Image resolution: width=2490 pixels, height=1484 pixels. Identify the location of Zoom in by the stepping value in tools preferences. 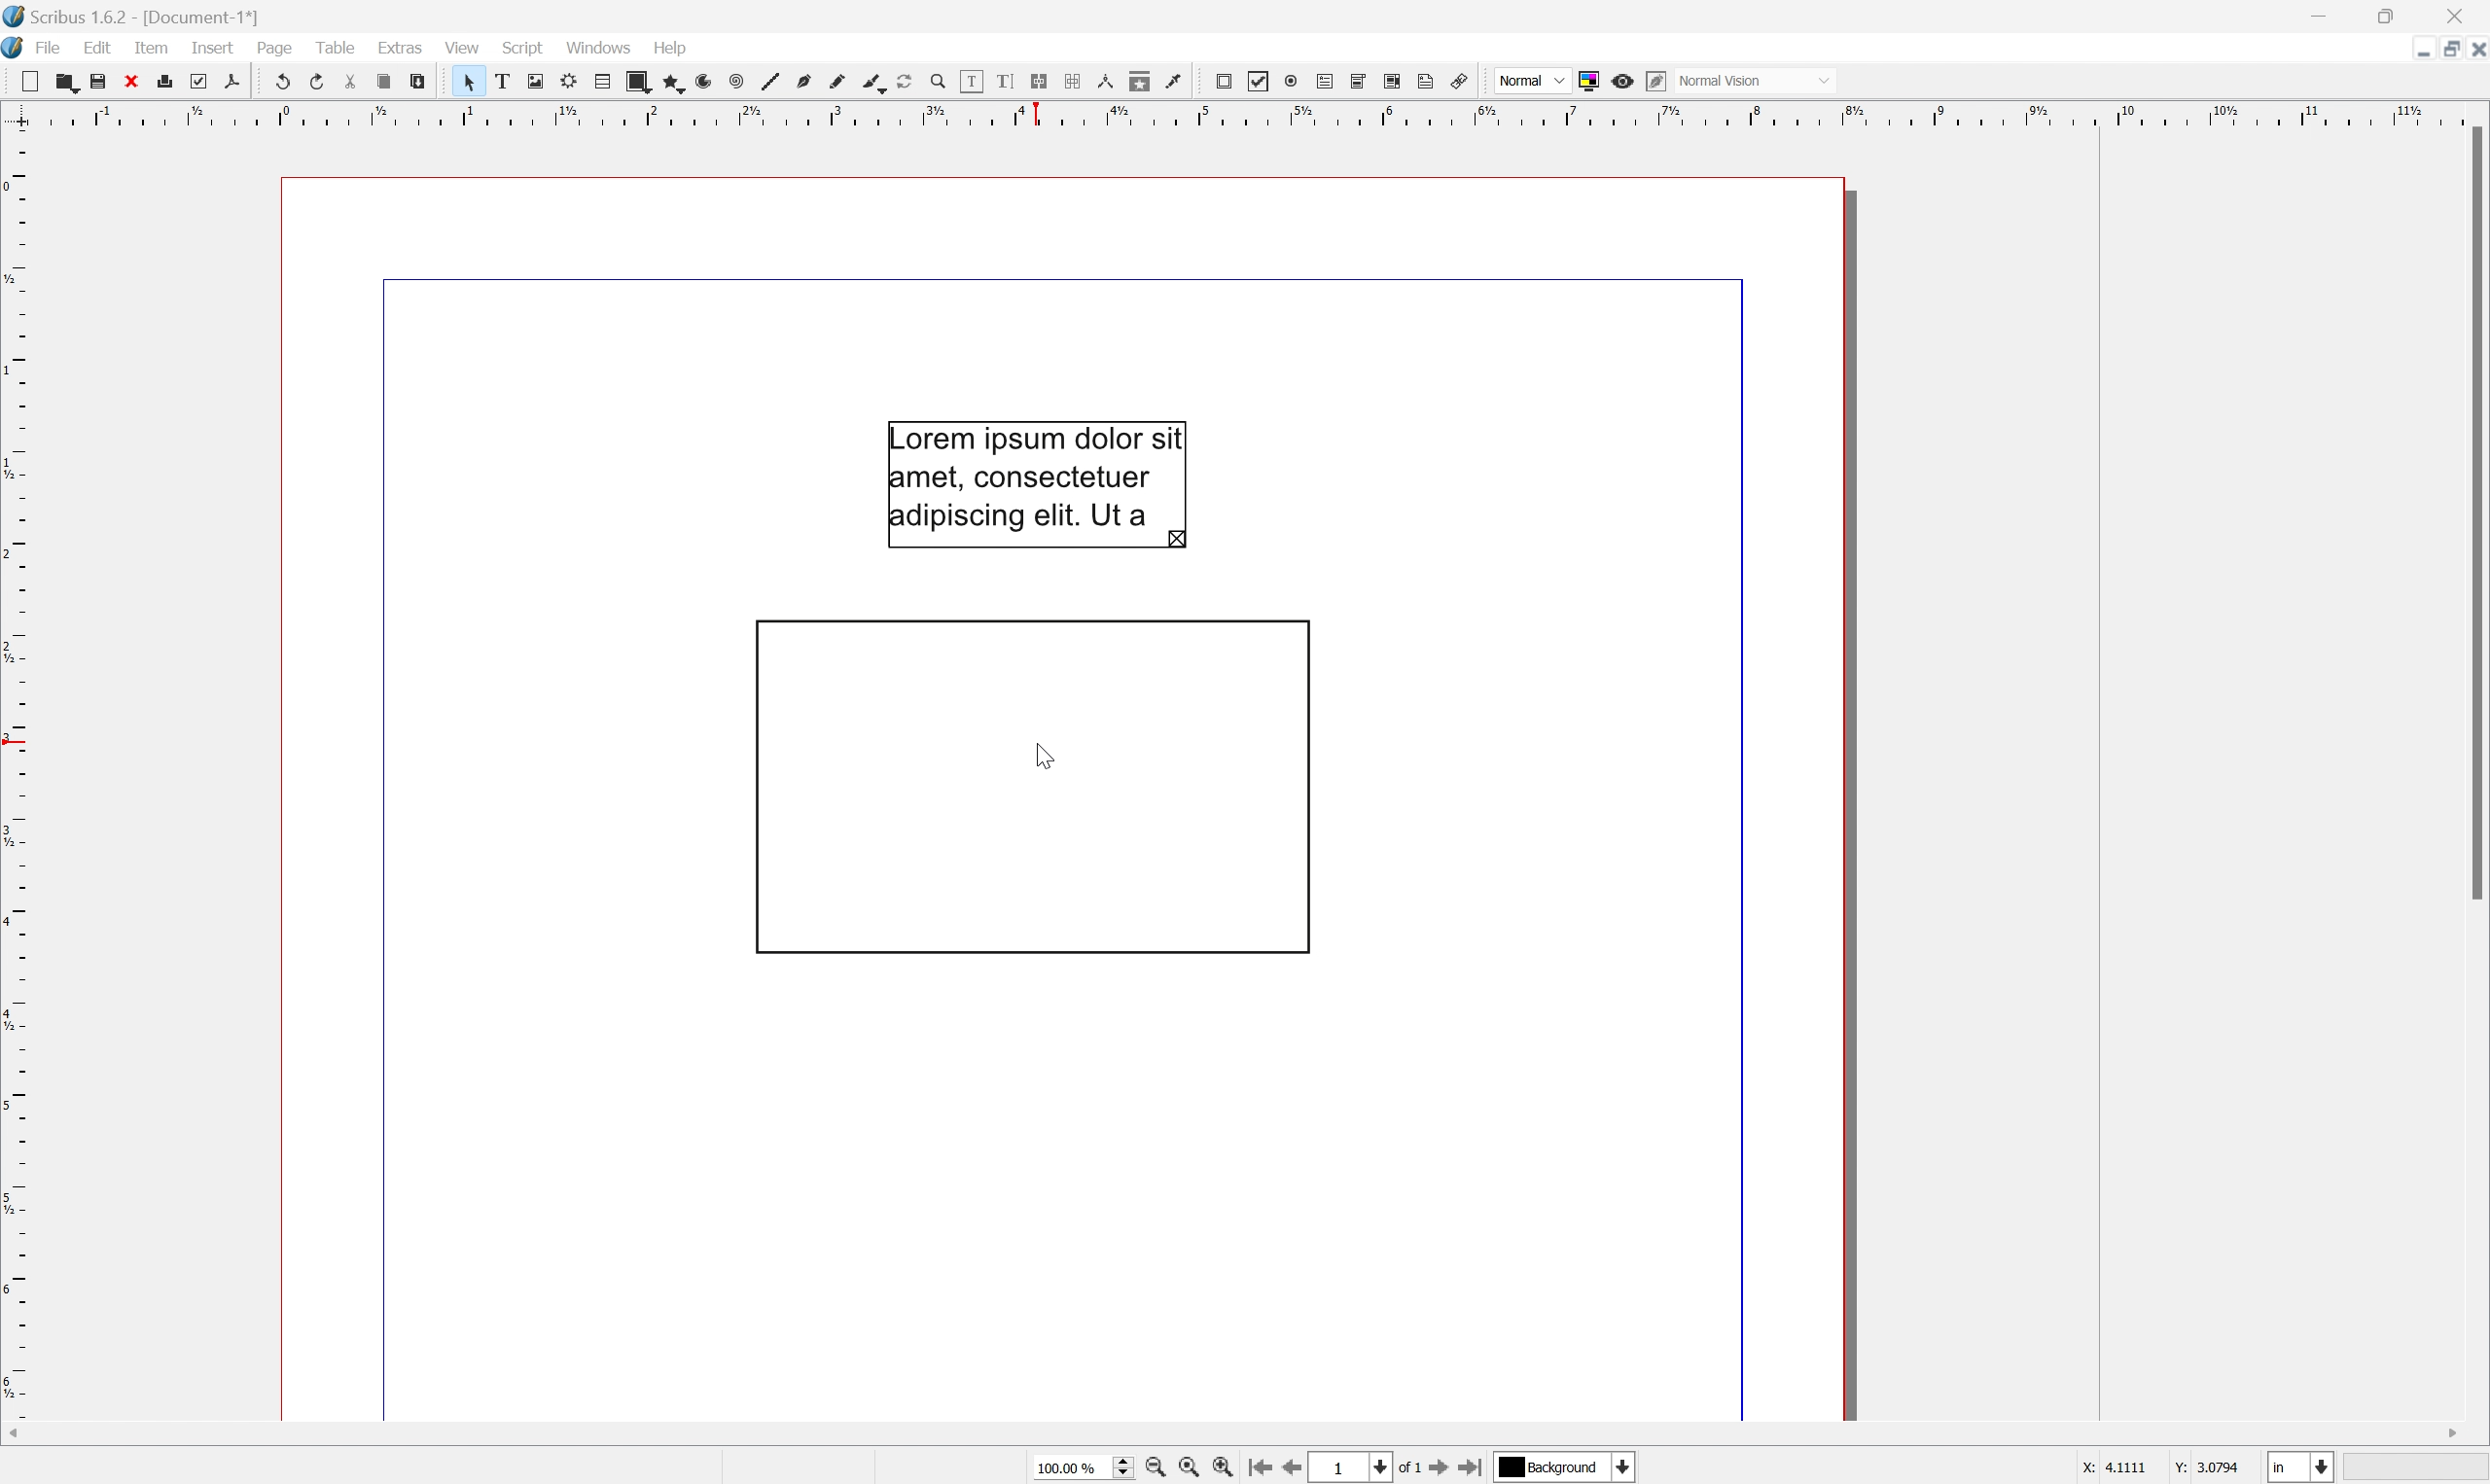
(1232, 1468).